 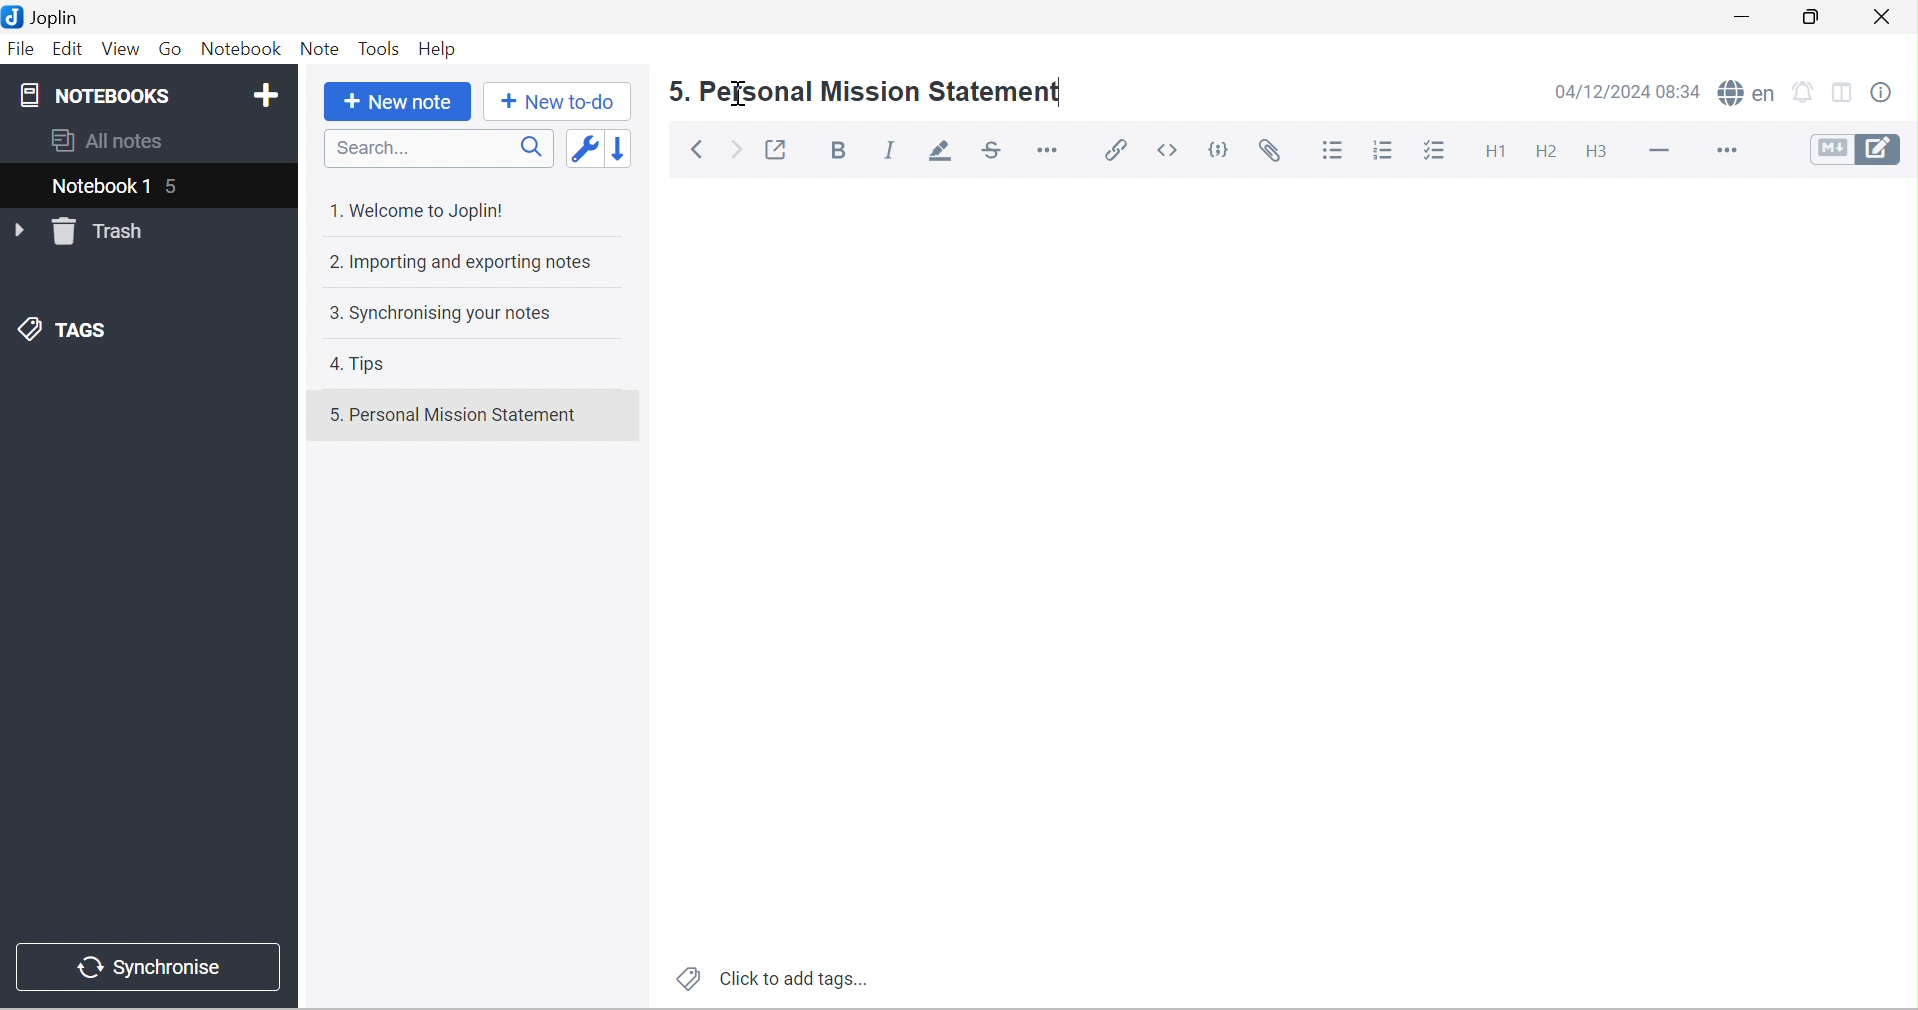 What do you see at coordinates (45, 16) in the screenshot?
I see `Joplin` at bounding box center [45, 16].